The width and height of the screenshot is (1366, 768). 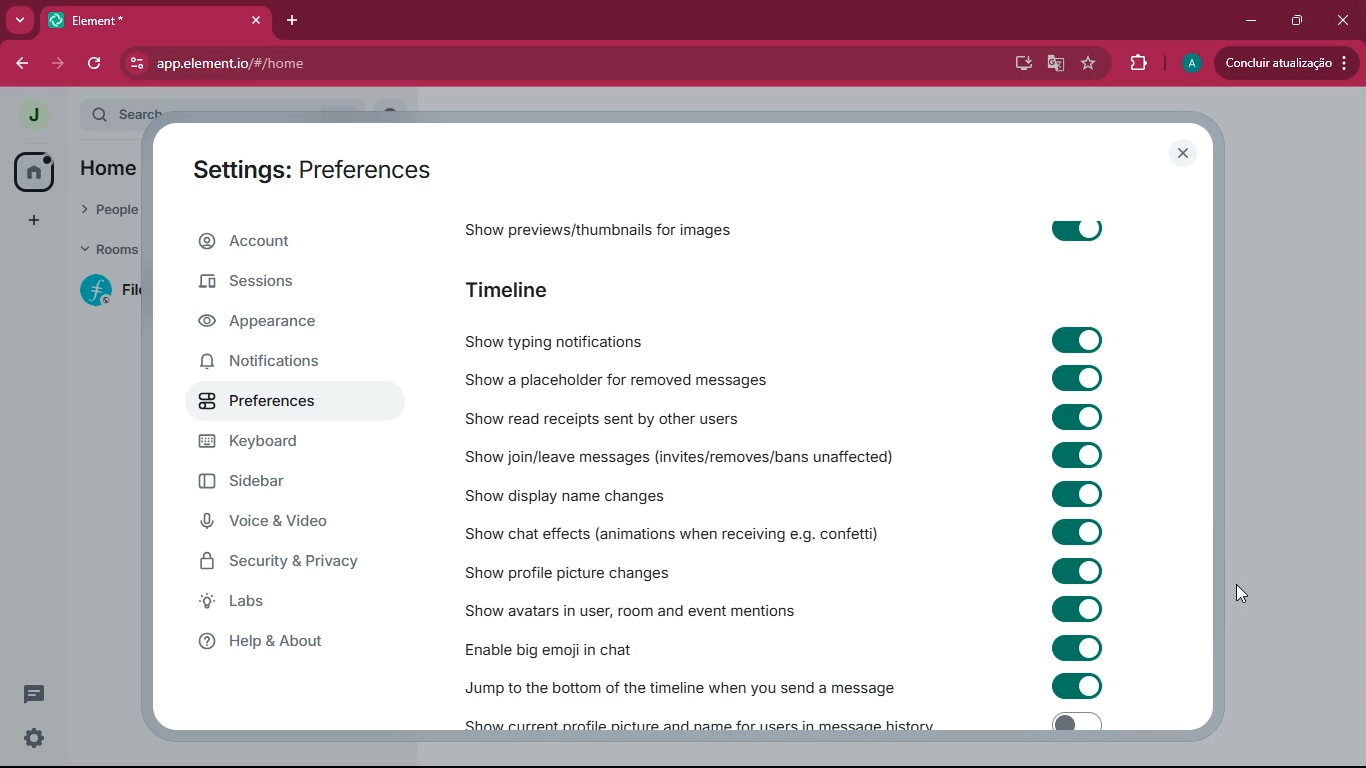 What do you see at coordinates (575, 494) in the screenshot?
I see `show display name changes` at bounding box center [575, 494].